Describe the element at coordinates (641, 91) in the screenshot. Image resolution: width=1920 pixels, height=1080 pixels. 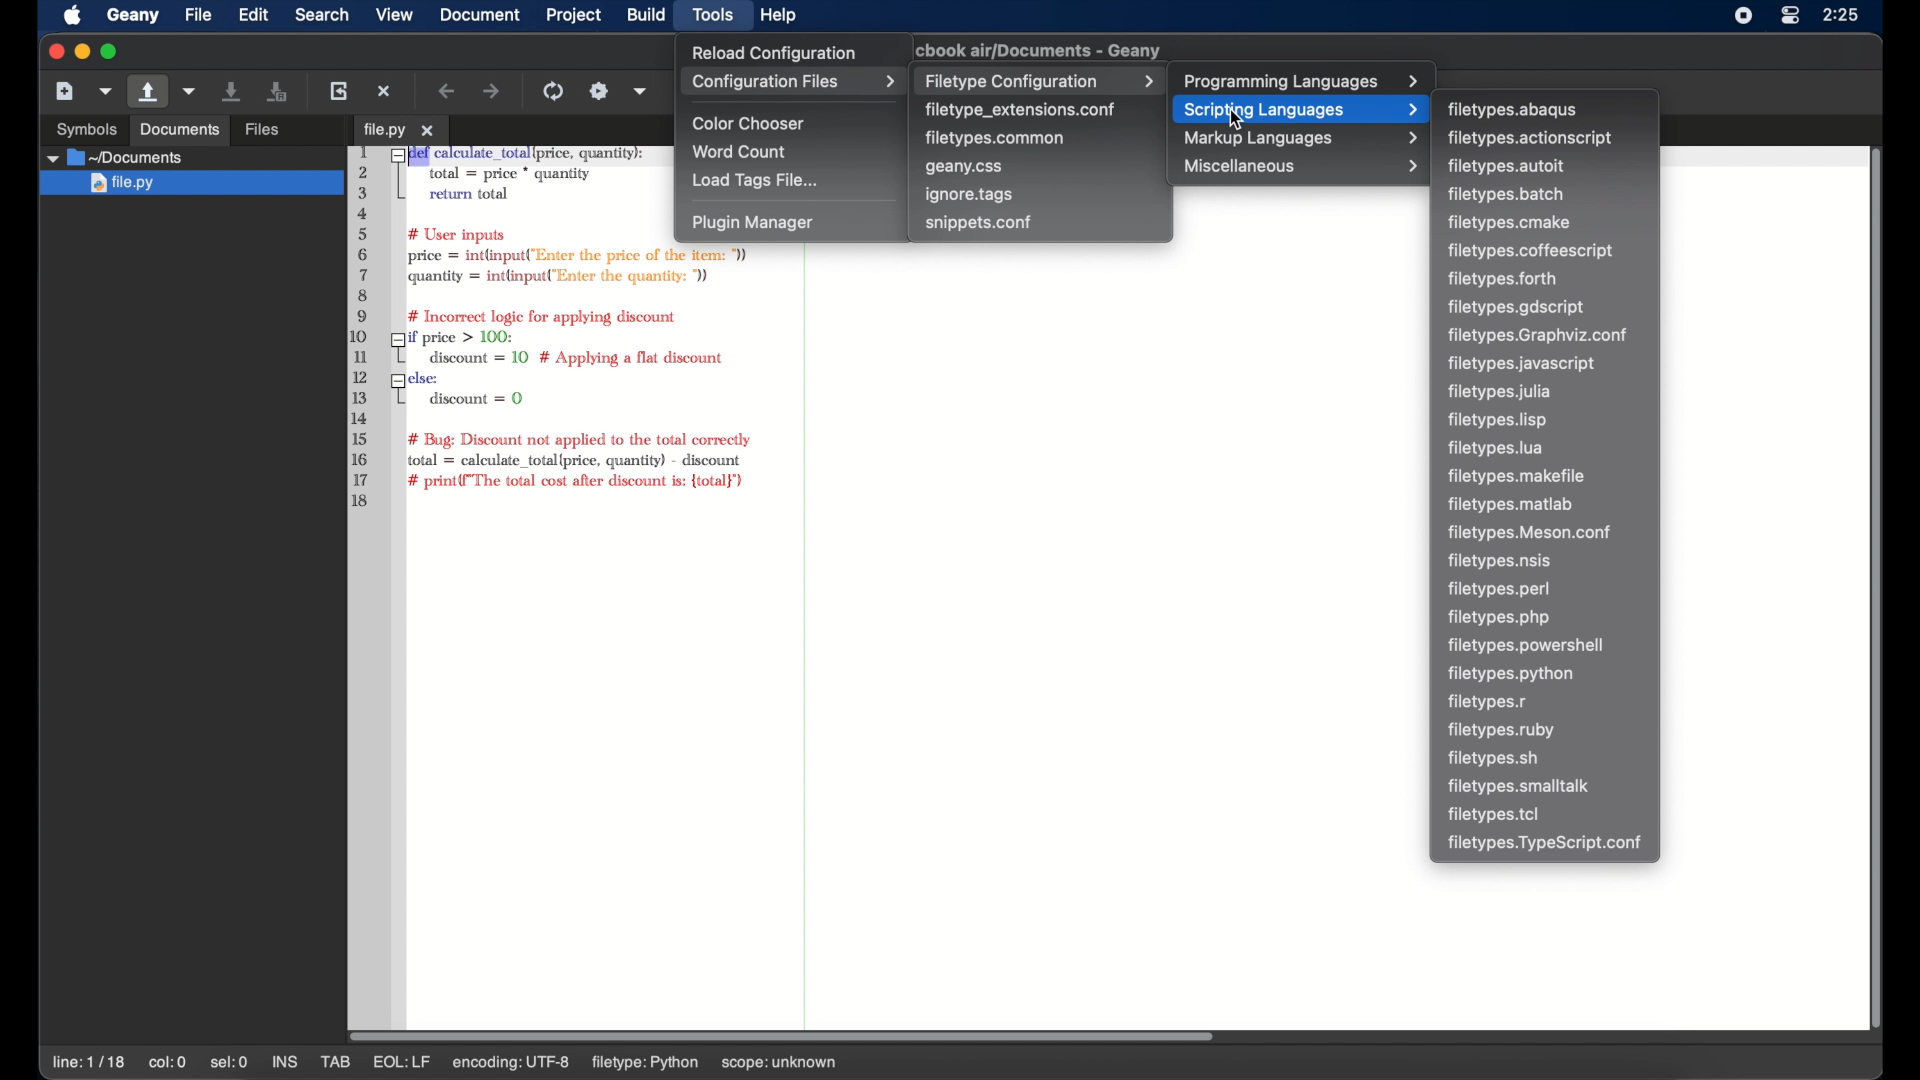
I see `choose more build actions` at that location.